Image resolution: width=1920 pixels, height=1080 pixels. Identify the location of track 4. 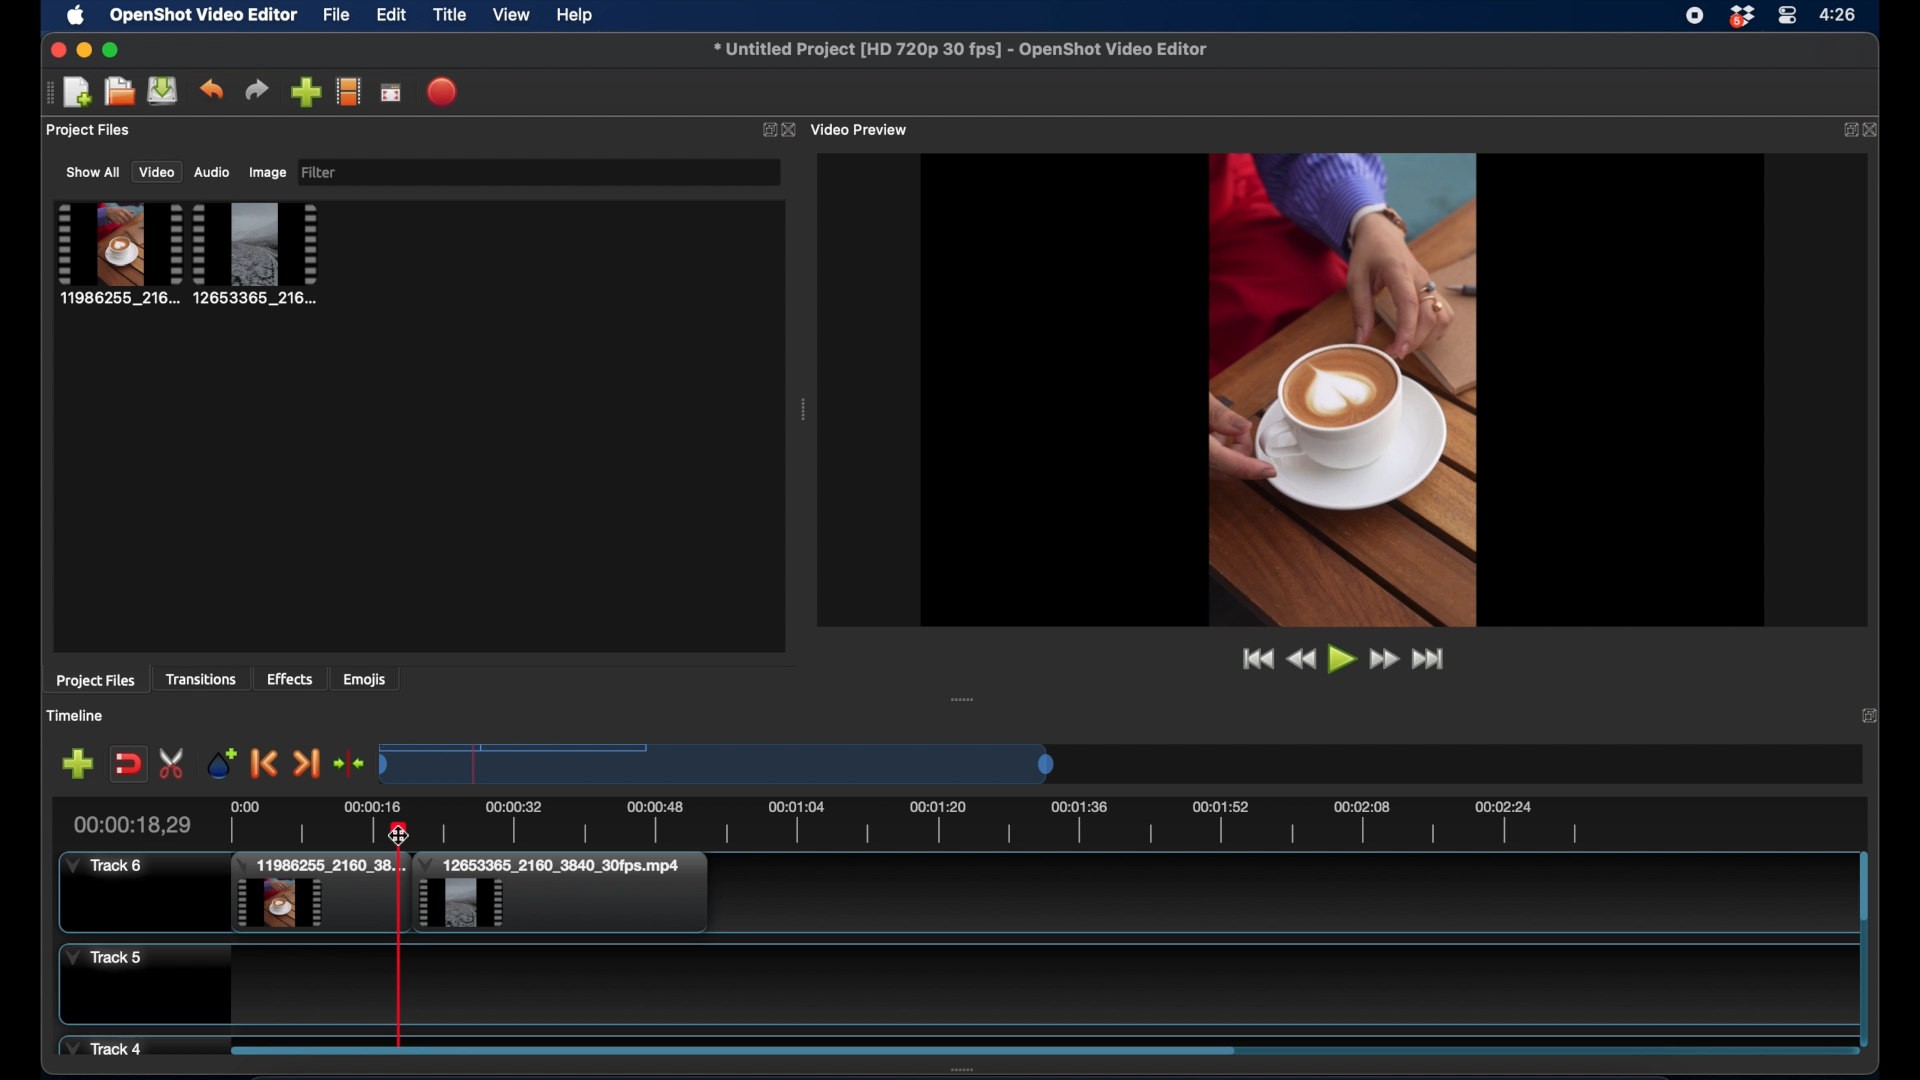
(107, 1046).